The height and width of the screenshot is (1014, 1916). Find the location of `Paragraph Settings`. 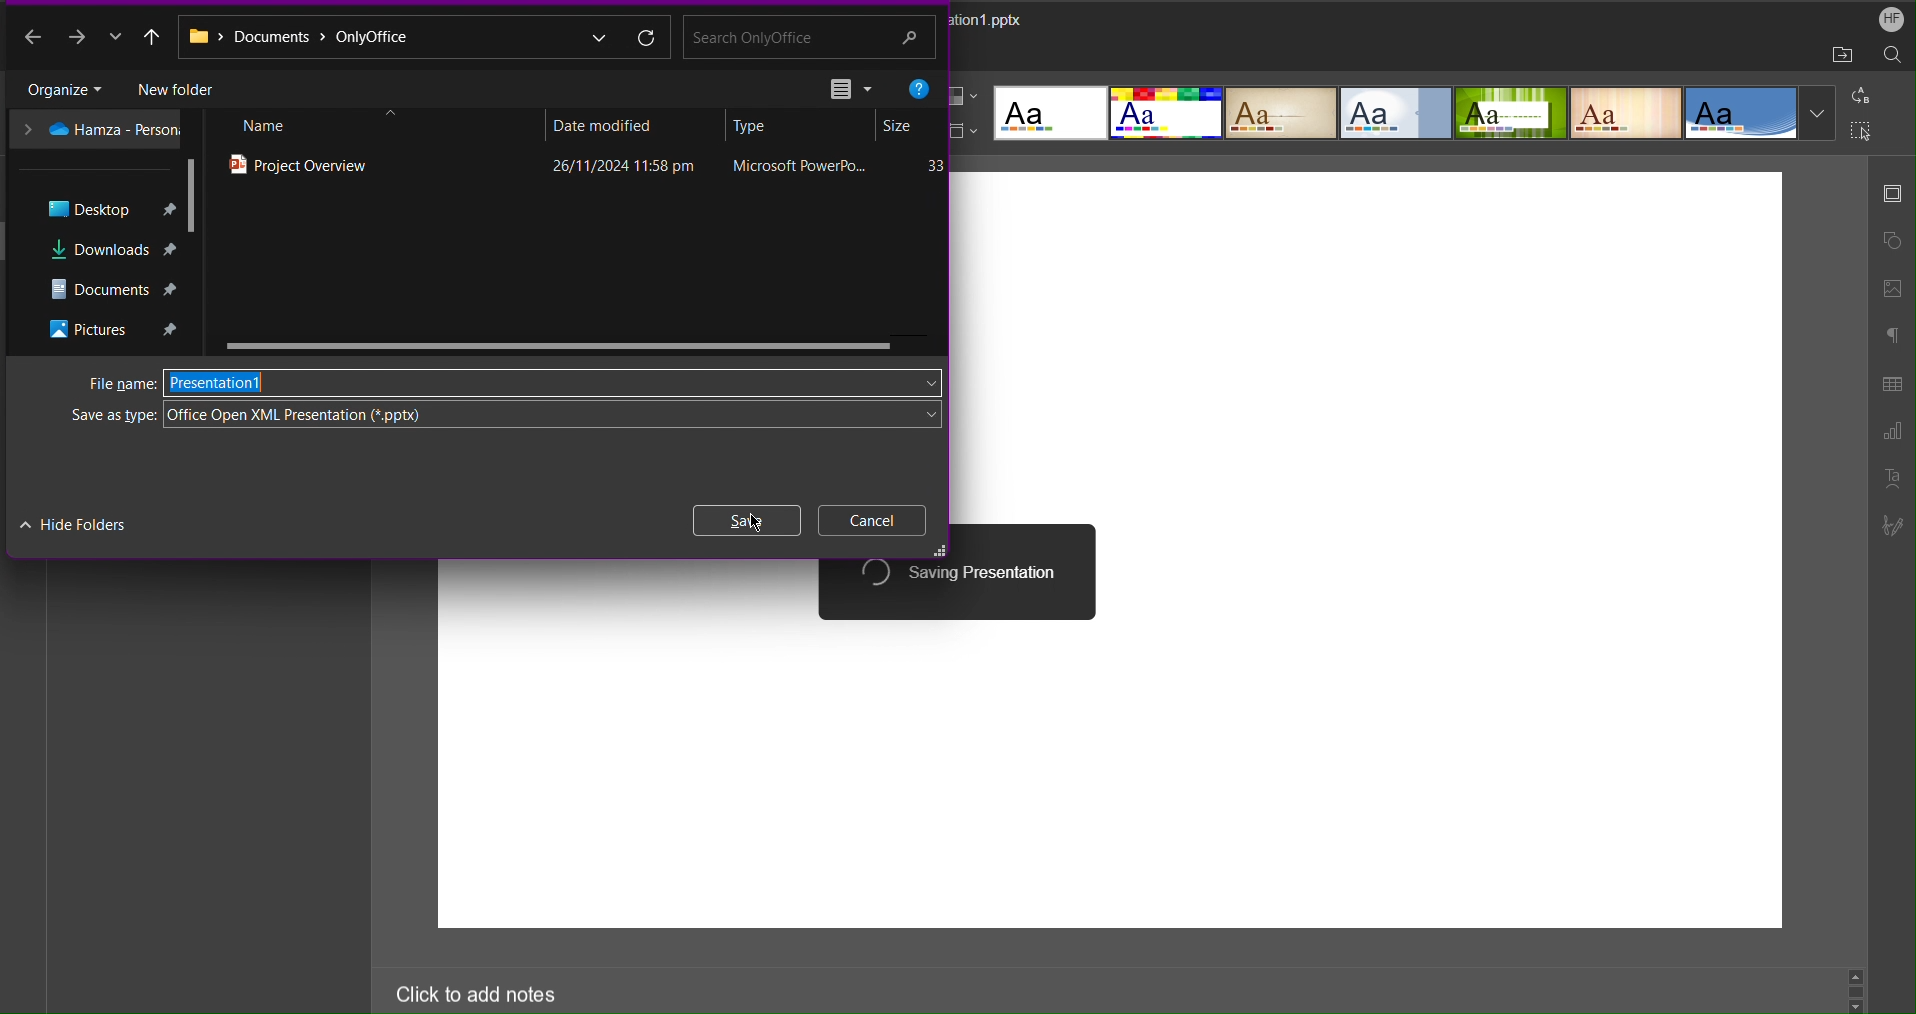

Paragraph Settings is located at coordinates (1892, 335).